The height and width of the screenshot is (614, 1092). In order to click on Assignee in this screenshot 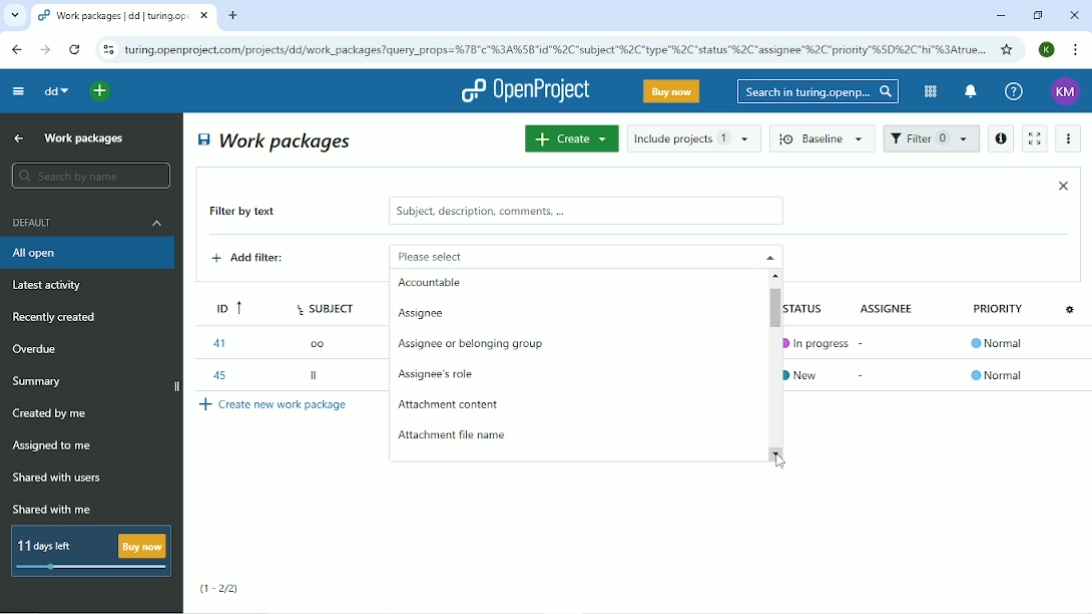, I will do `click(891, 307)`.